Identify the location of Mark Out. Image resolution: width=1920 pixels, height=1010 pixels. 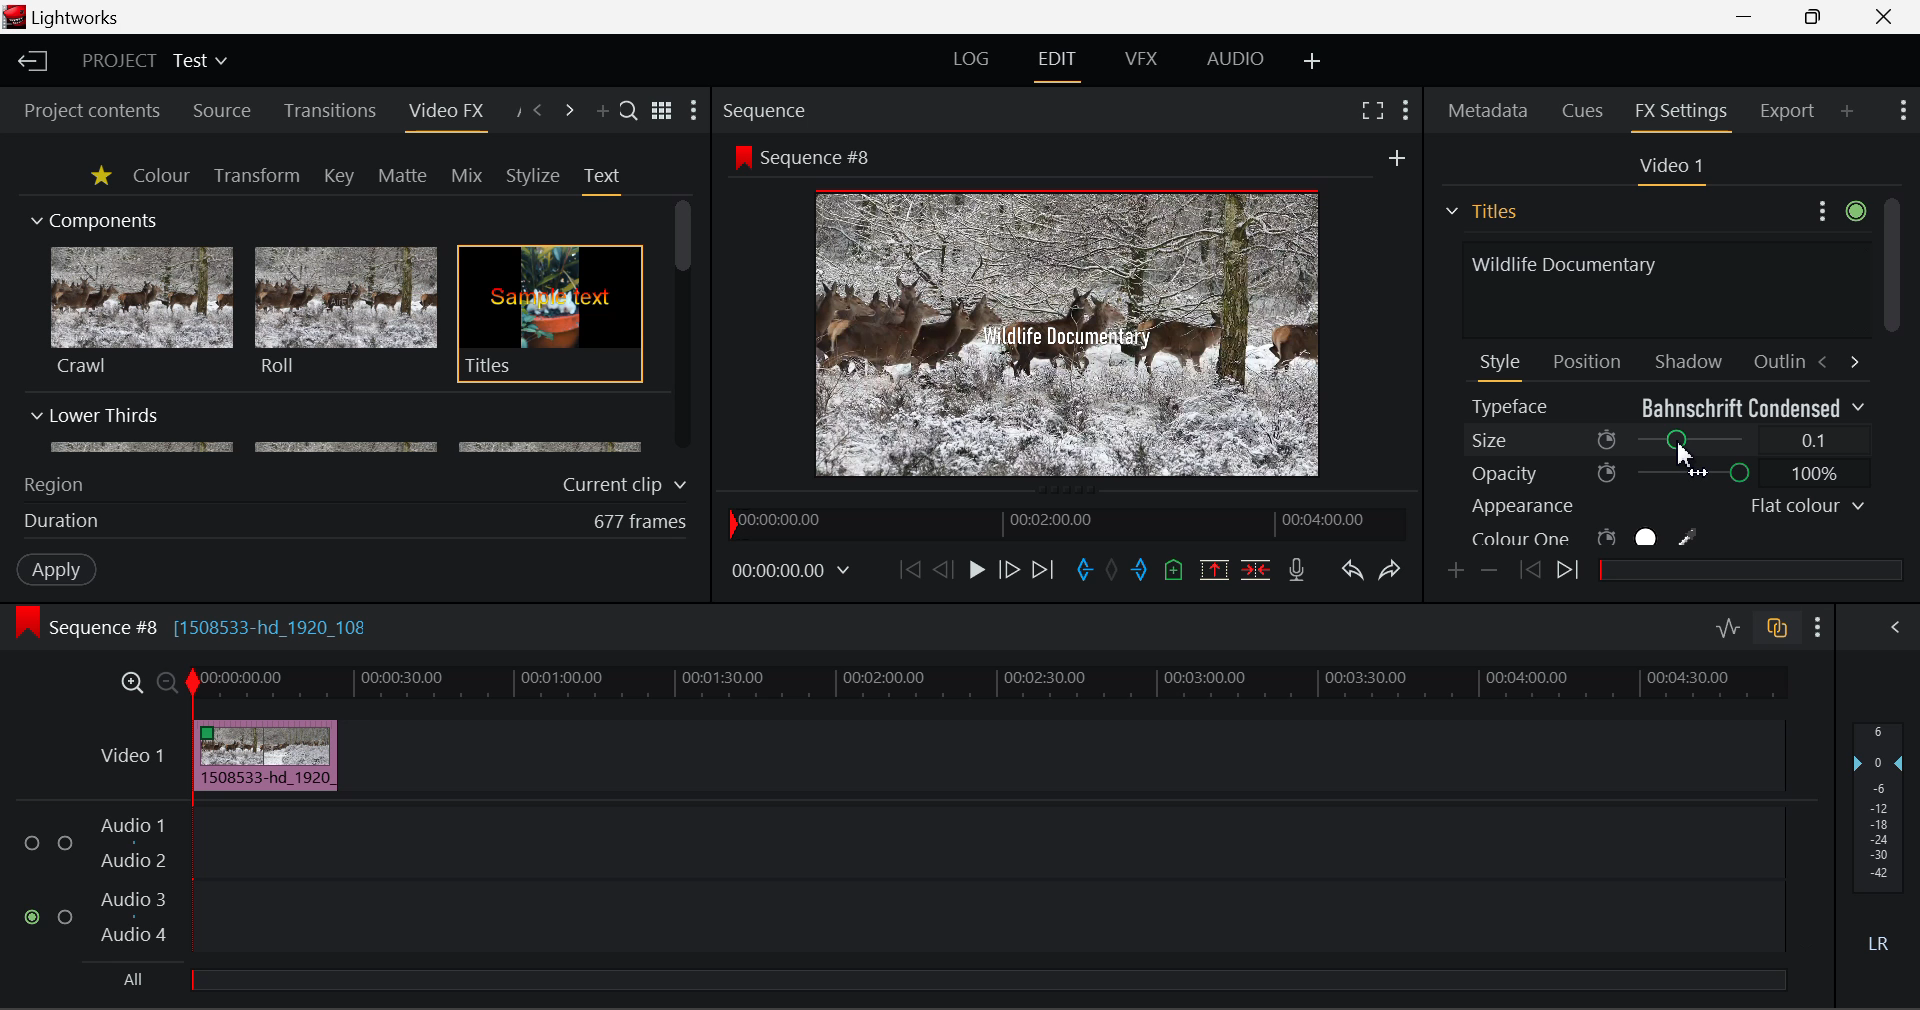
(1142, 572).